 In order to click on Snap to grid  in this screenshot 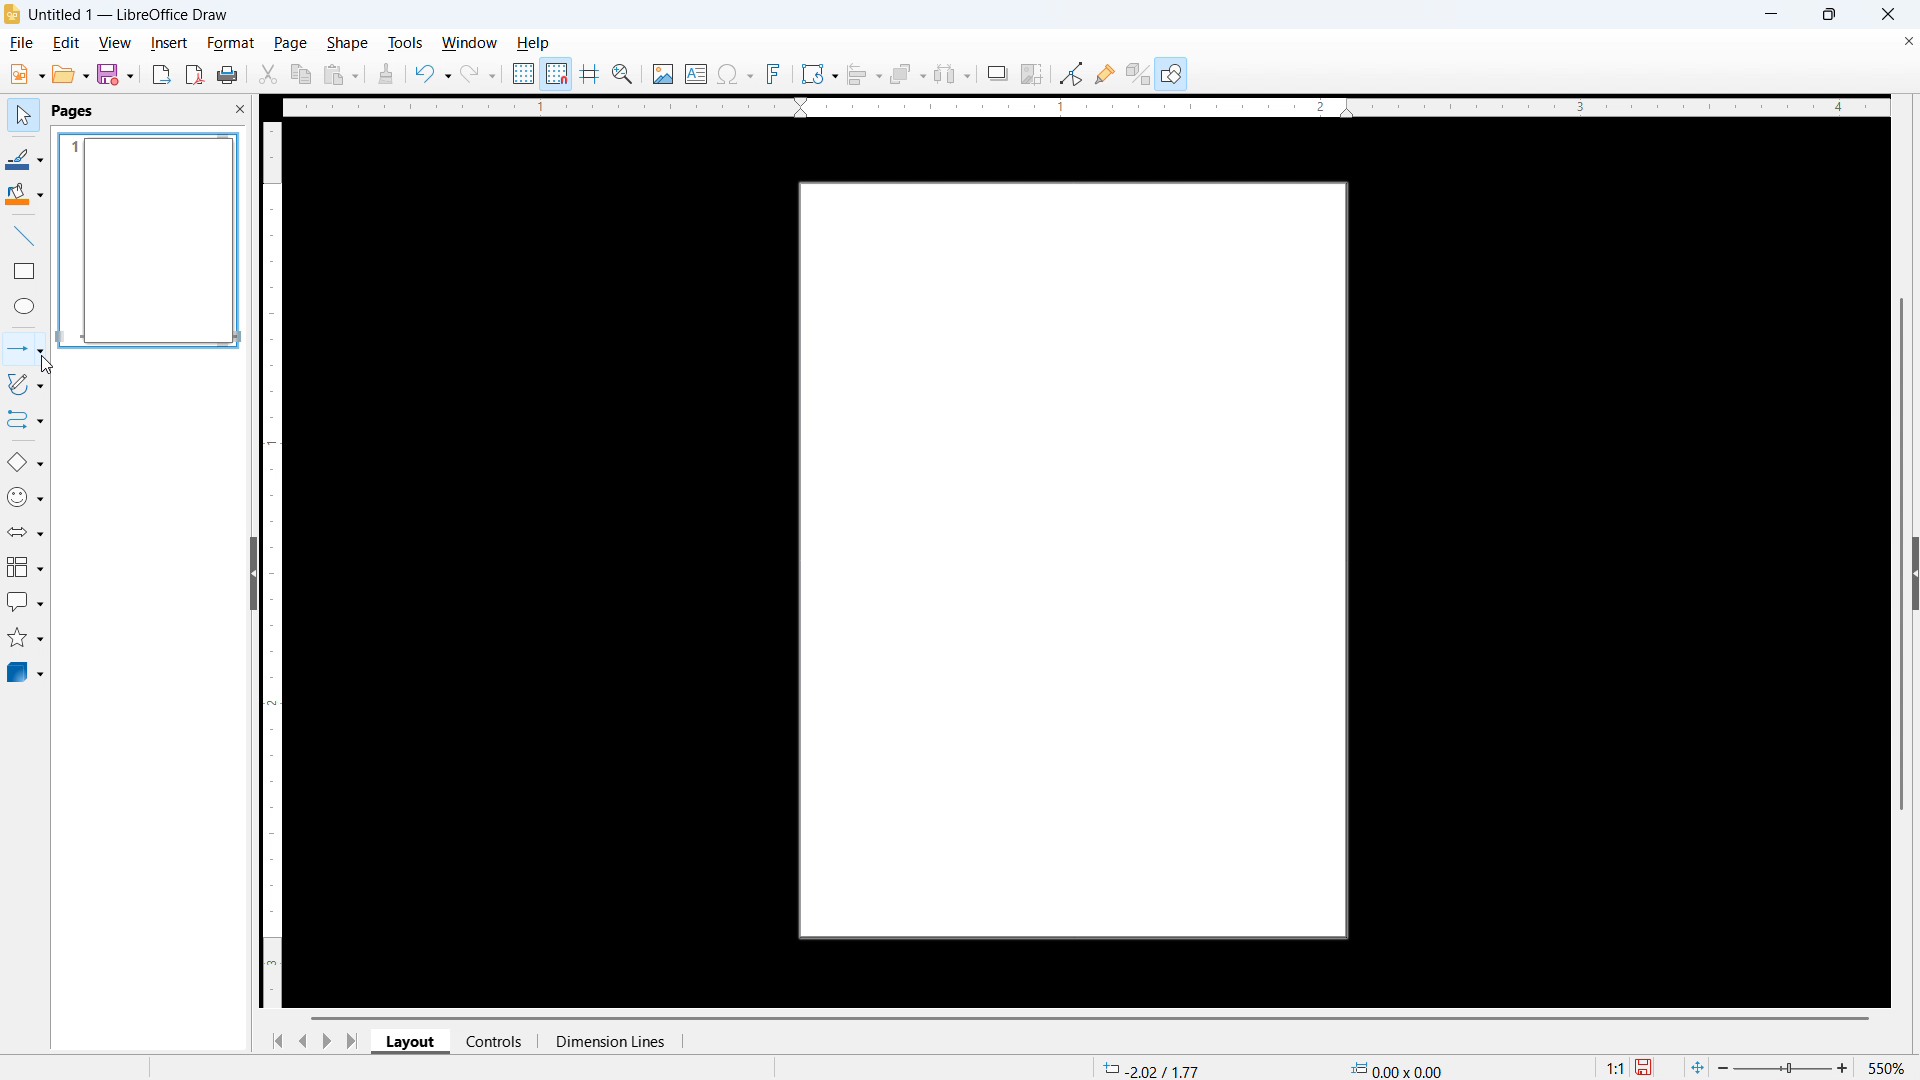, I will do `click(557, 74)`.